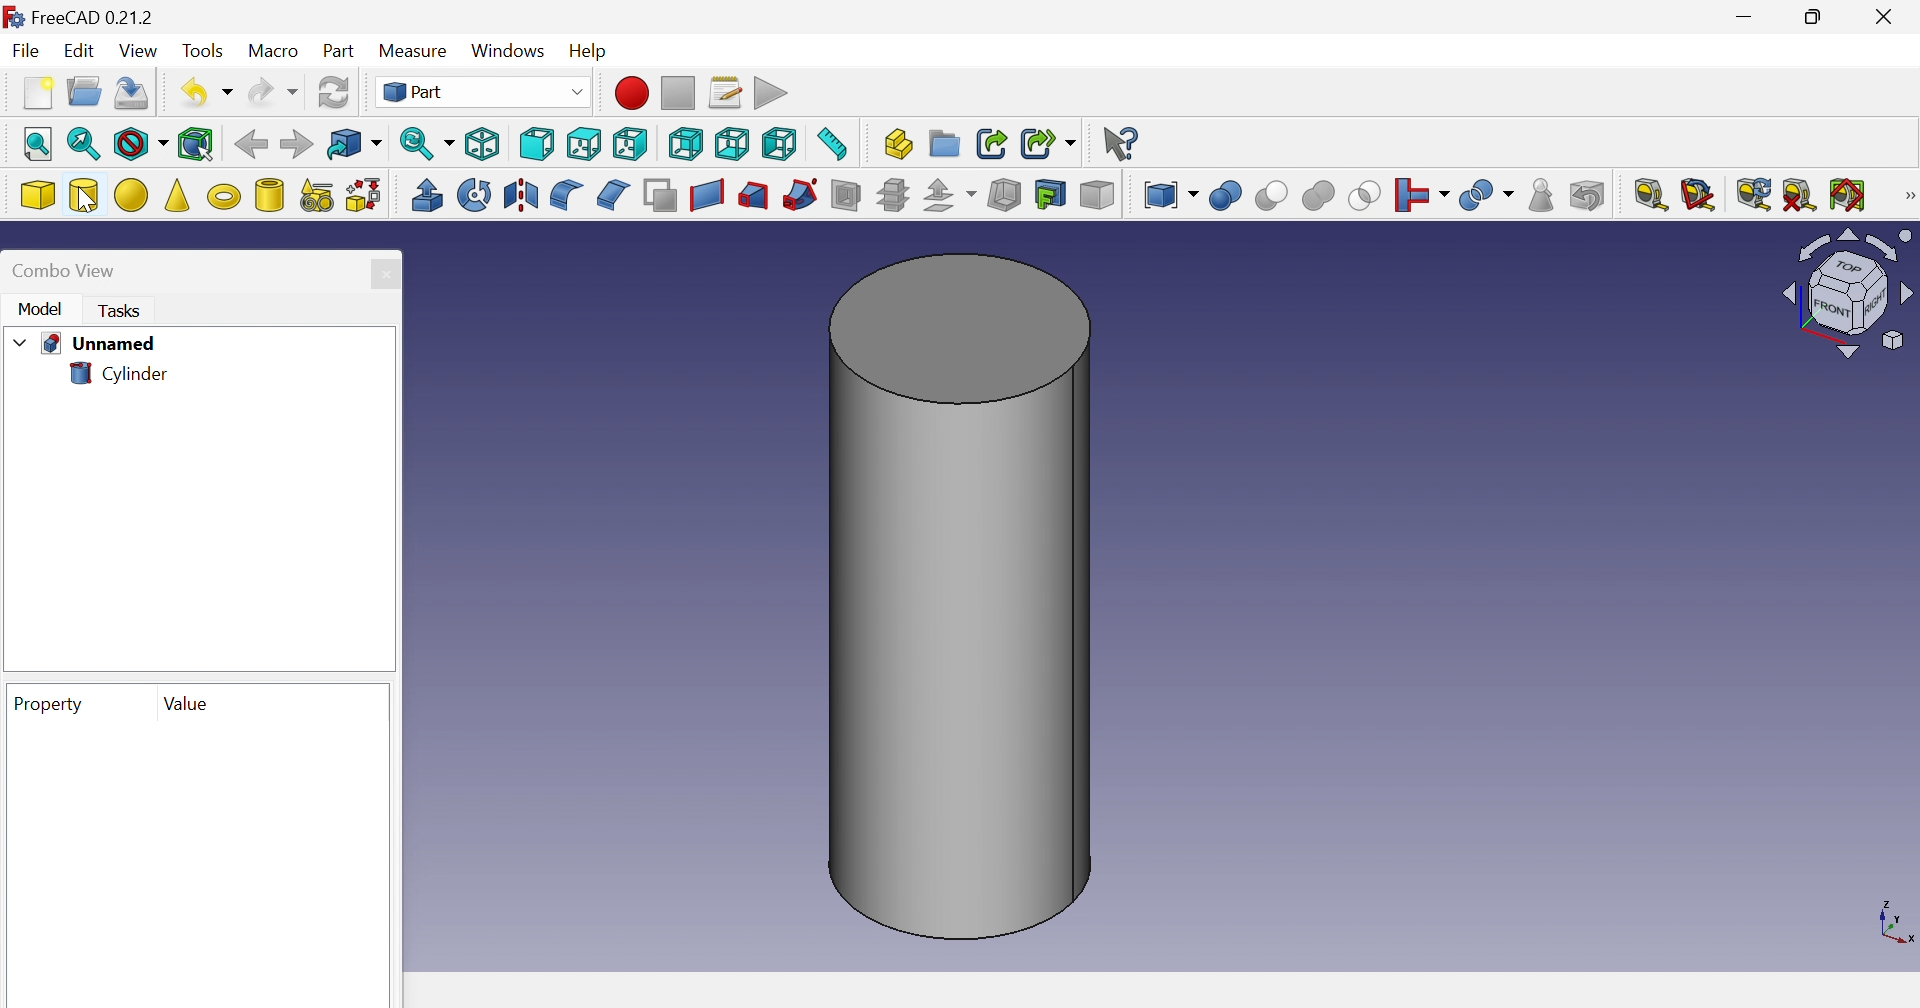  Describe the element at coordinates (600, 55) in the screenshot. I see `Help` at that location.